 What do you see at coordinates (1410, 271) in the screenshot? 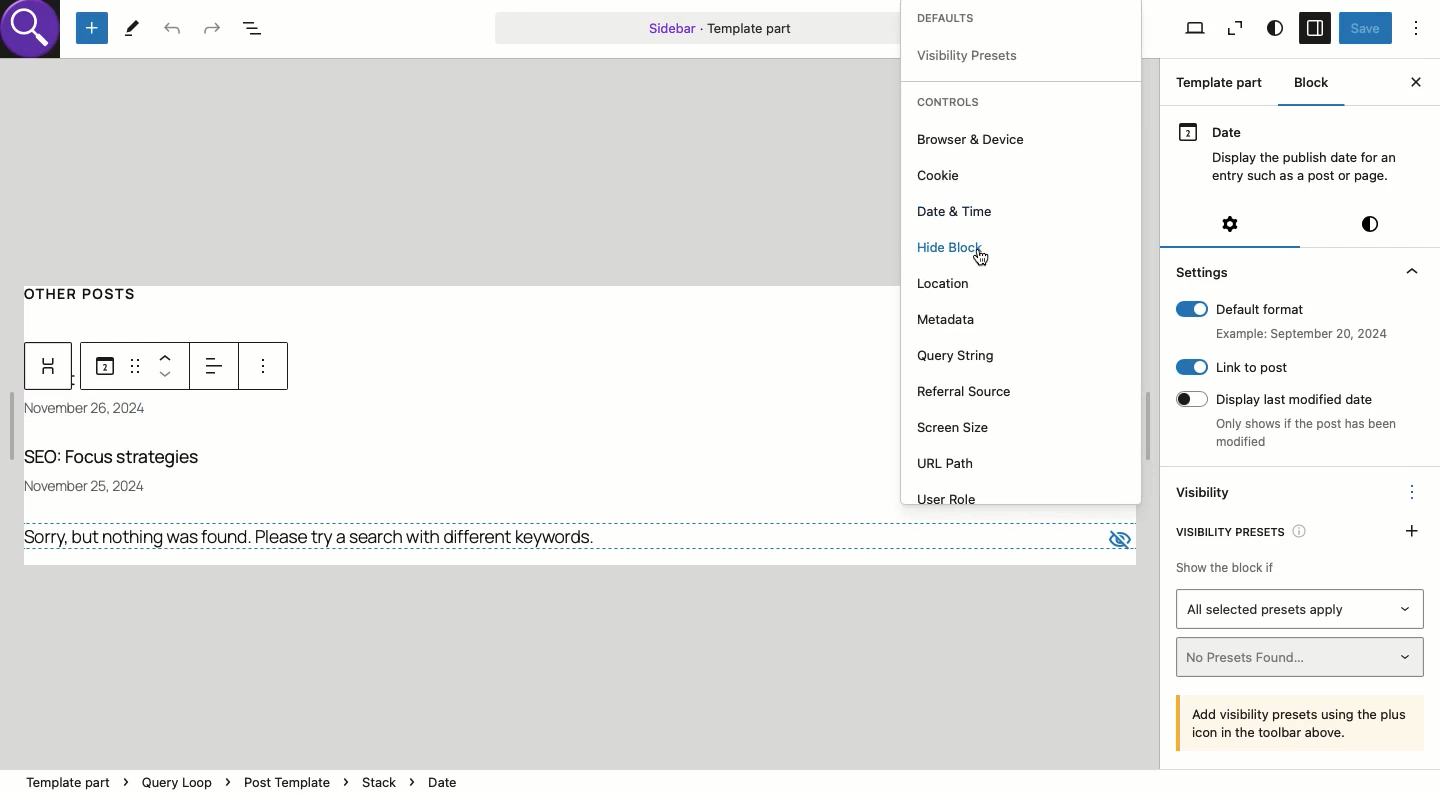
I see `collapse` at bounding box center [1410, 271].